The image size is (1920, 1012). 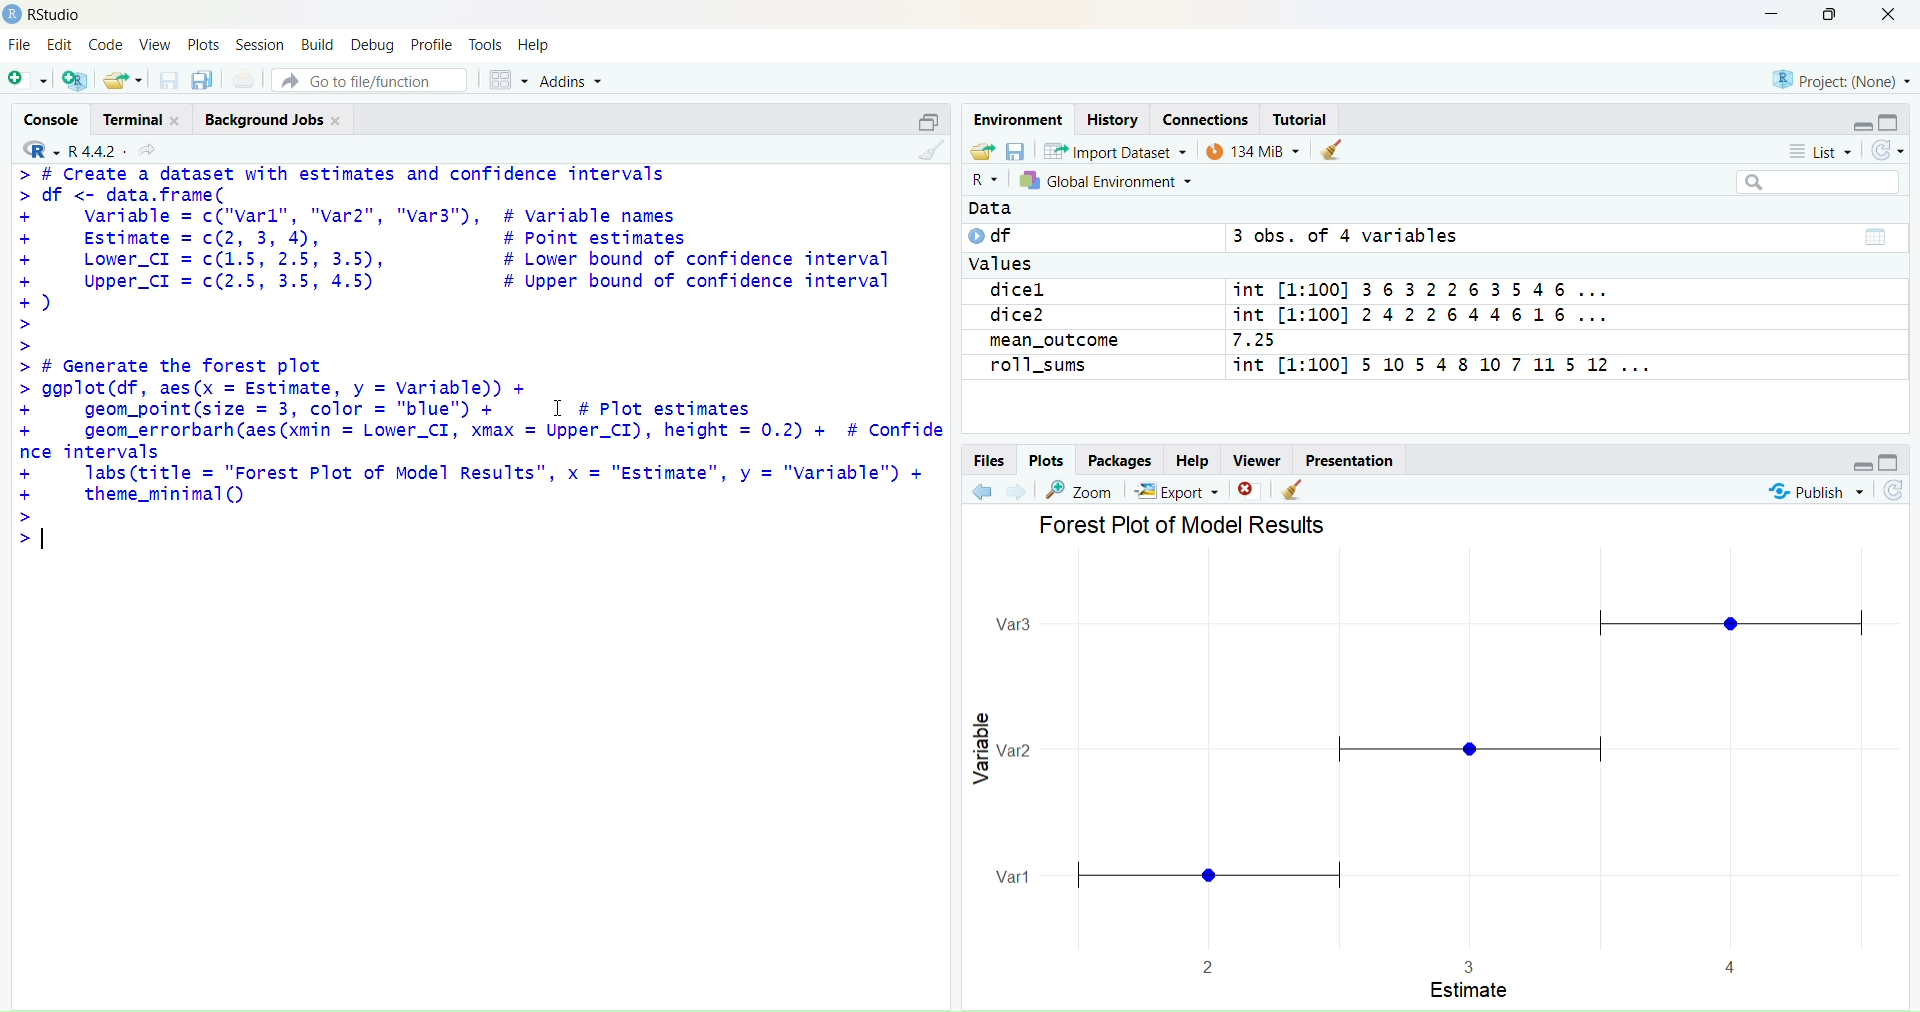 What do you see at coordinates (1295, 489) in the screenshot?
I see `clear` at bounding box center [1295, 489].